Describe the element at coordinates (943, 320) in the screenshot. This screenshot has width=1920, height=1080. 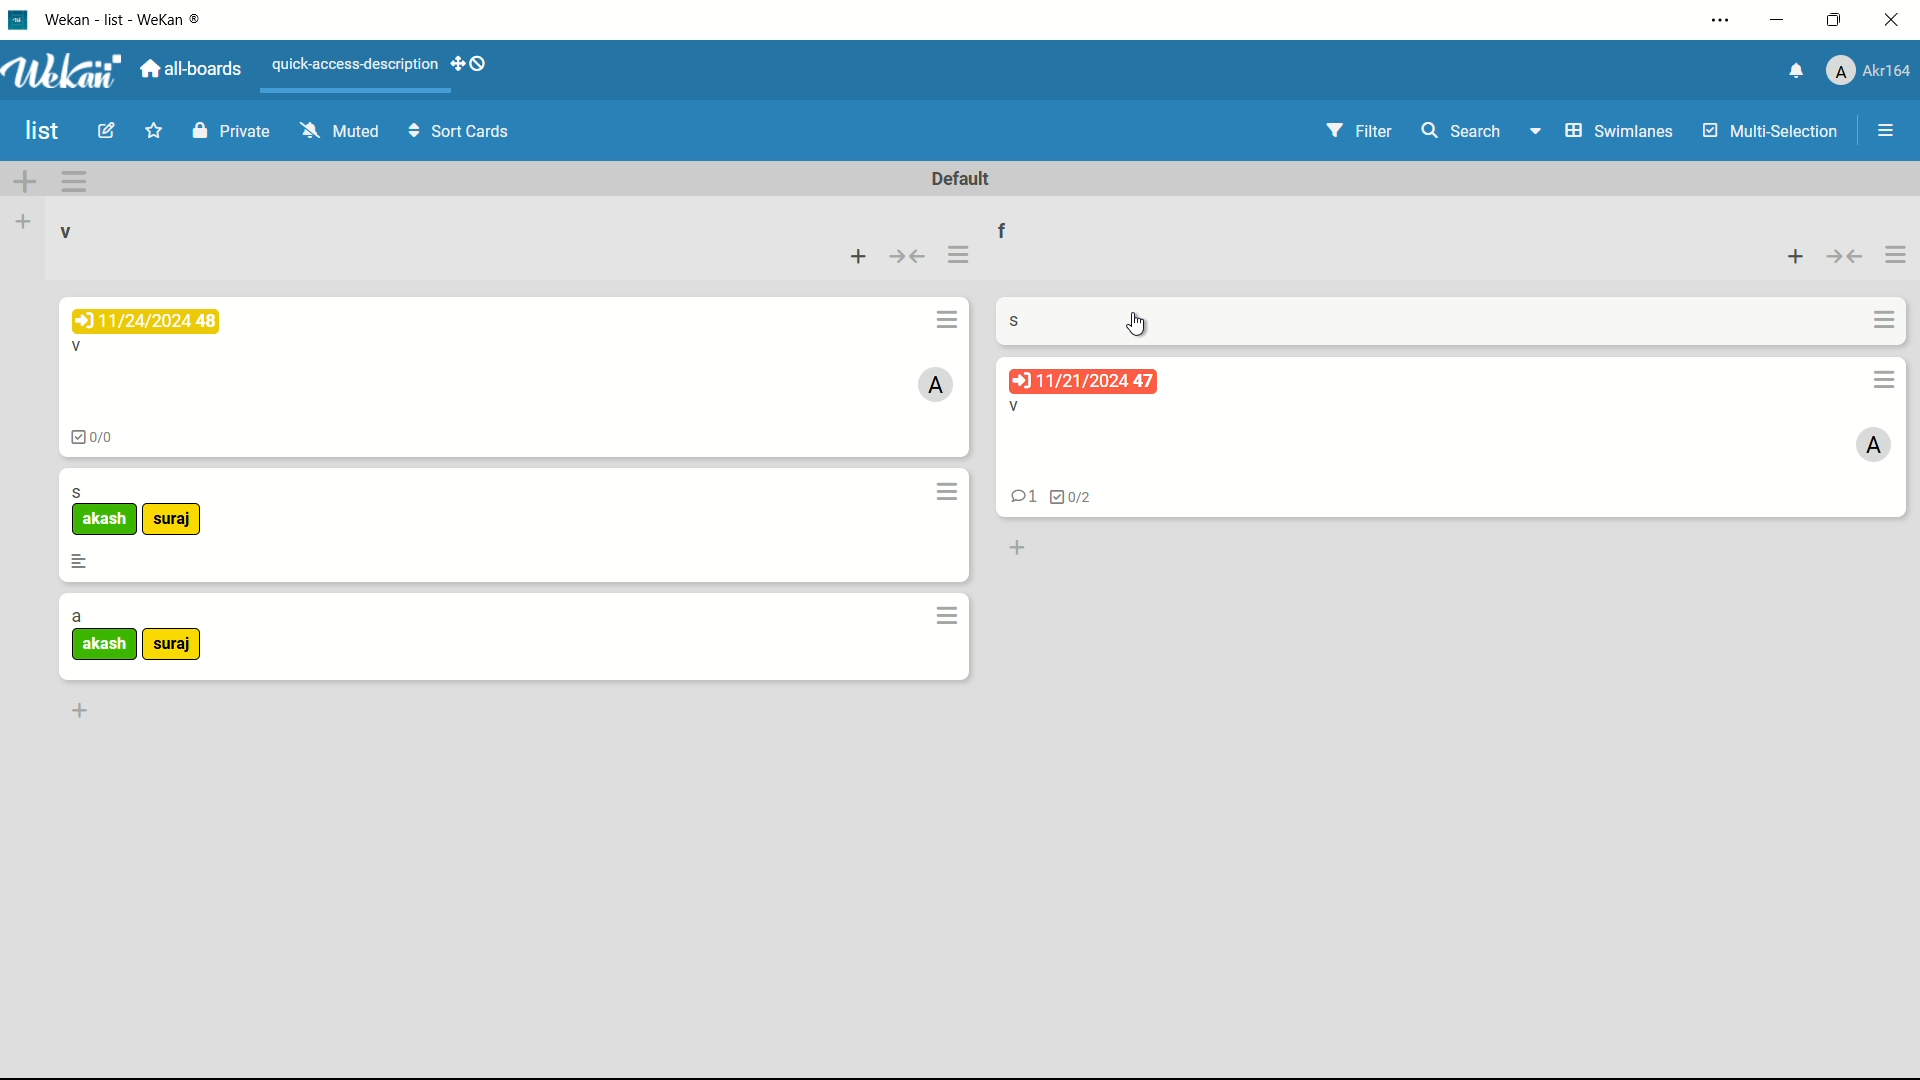
I see `card actions` at that location.